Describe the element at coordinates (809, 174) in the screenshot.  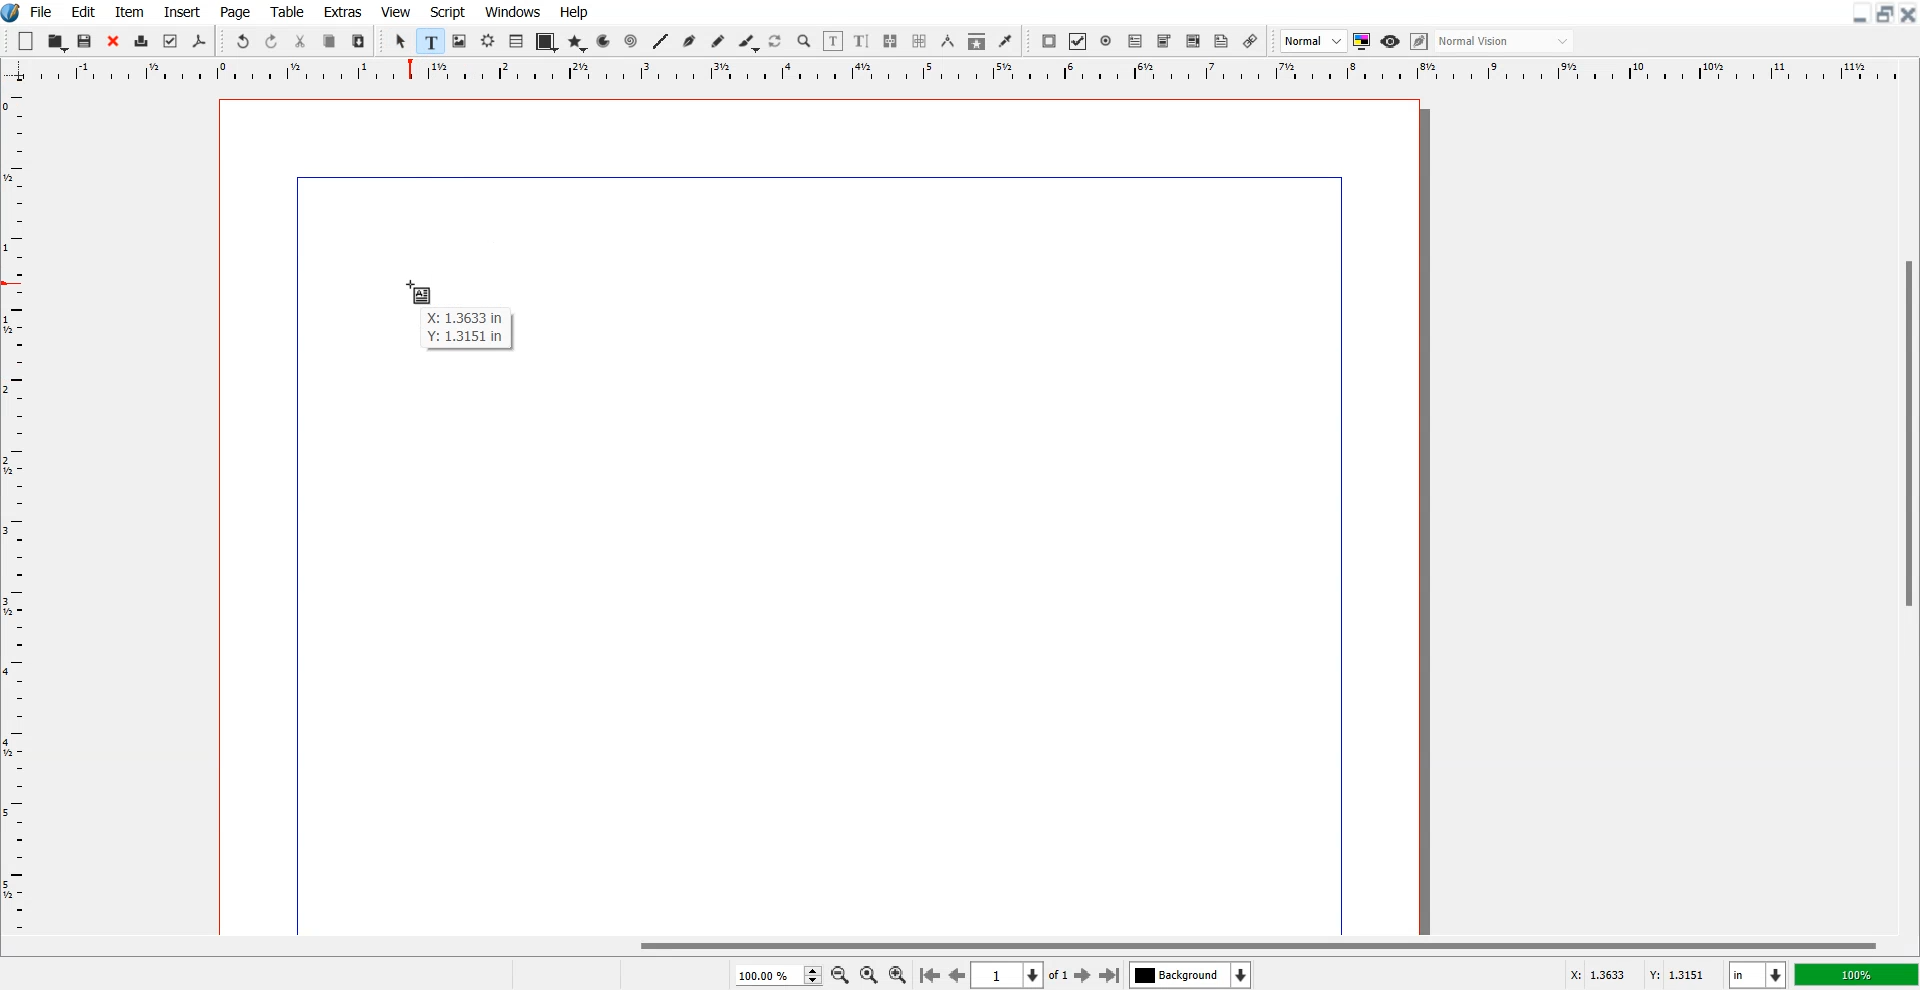
I see `margin` at that location.